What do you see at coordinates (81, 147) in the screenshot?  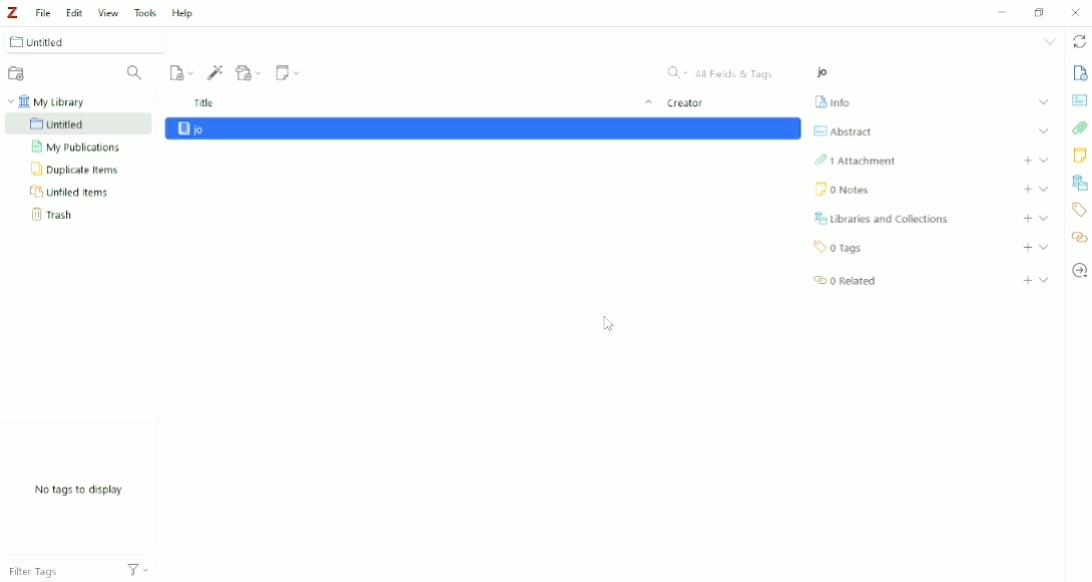 I see `My Publication` at bounding box center [81, 147].